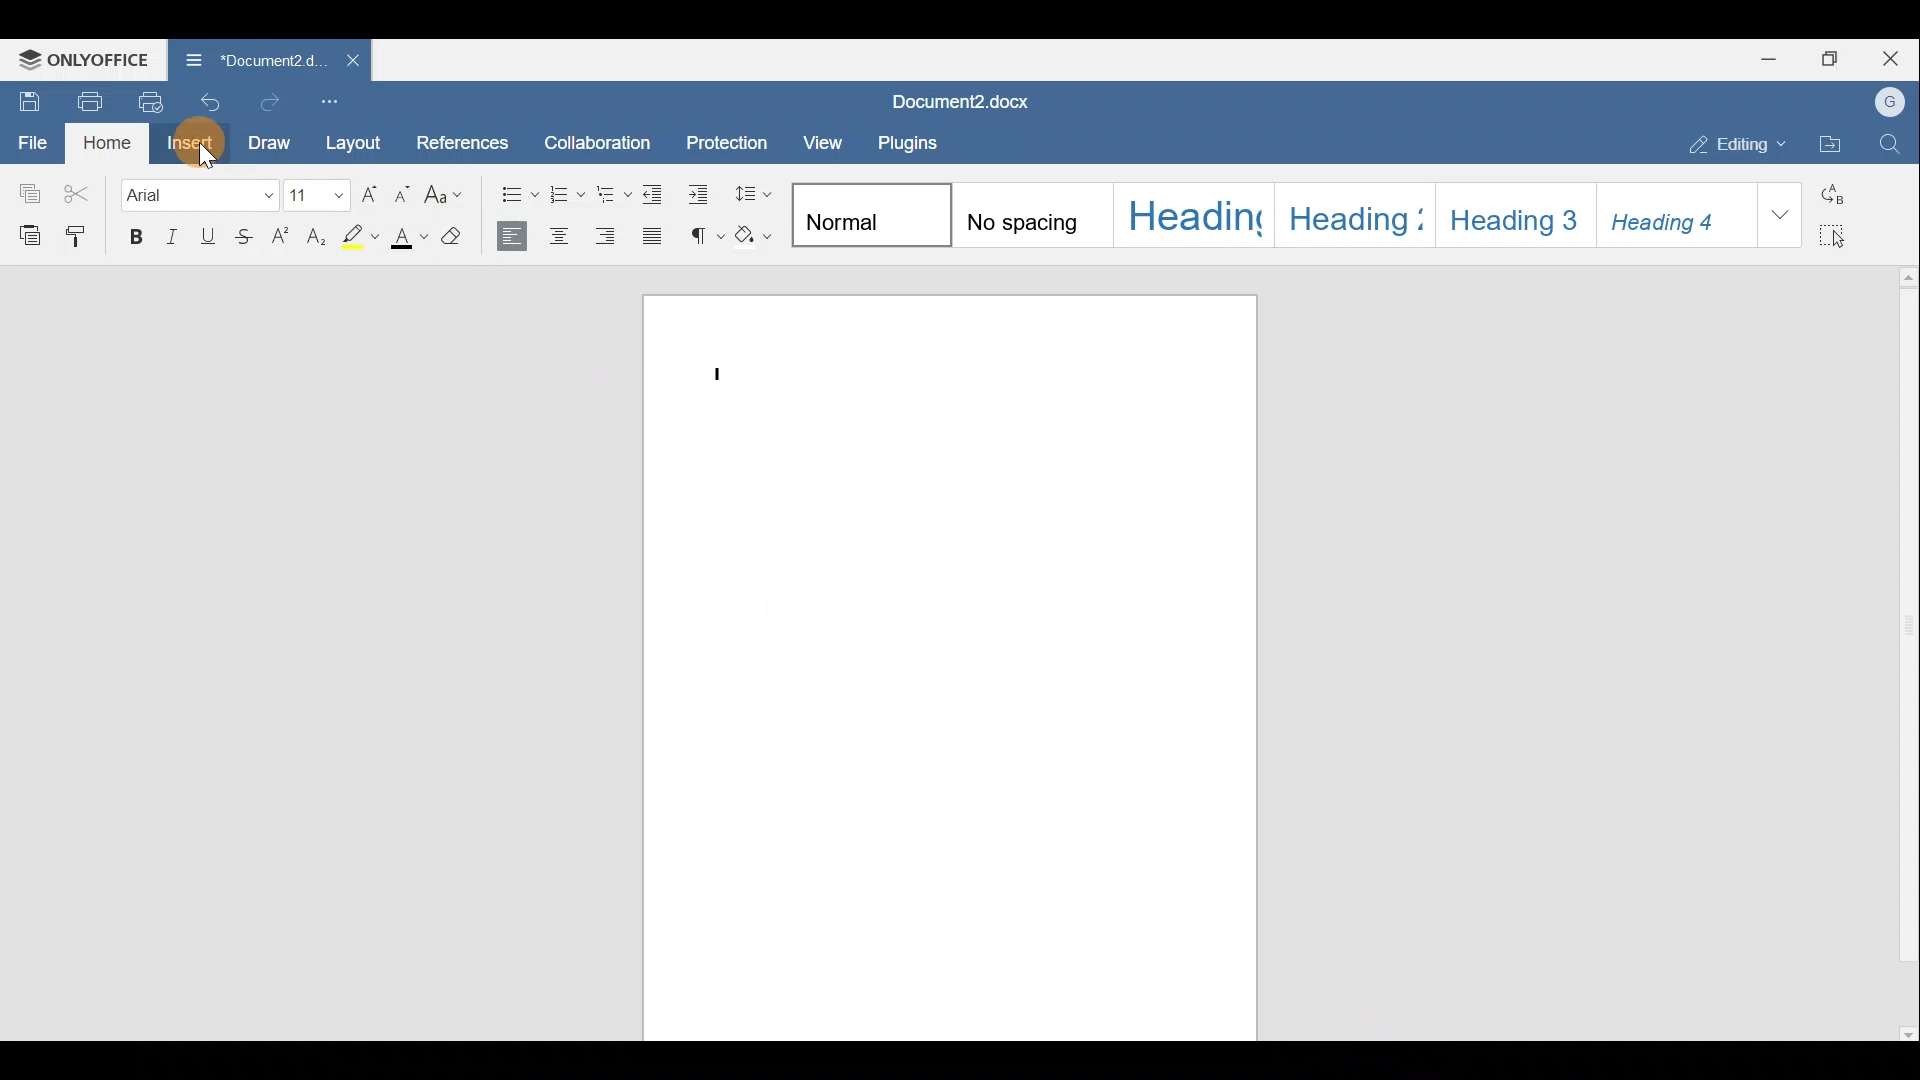  I want to click on Replace, so click(1847, 194).